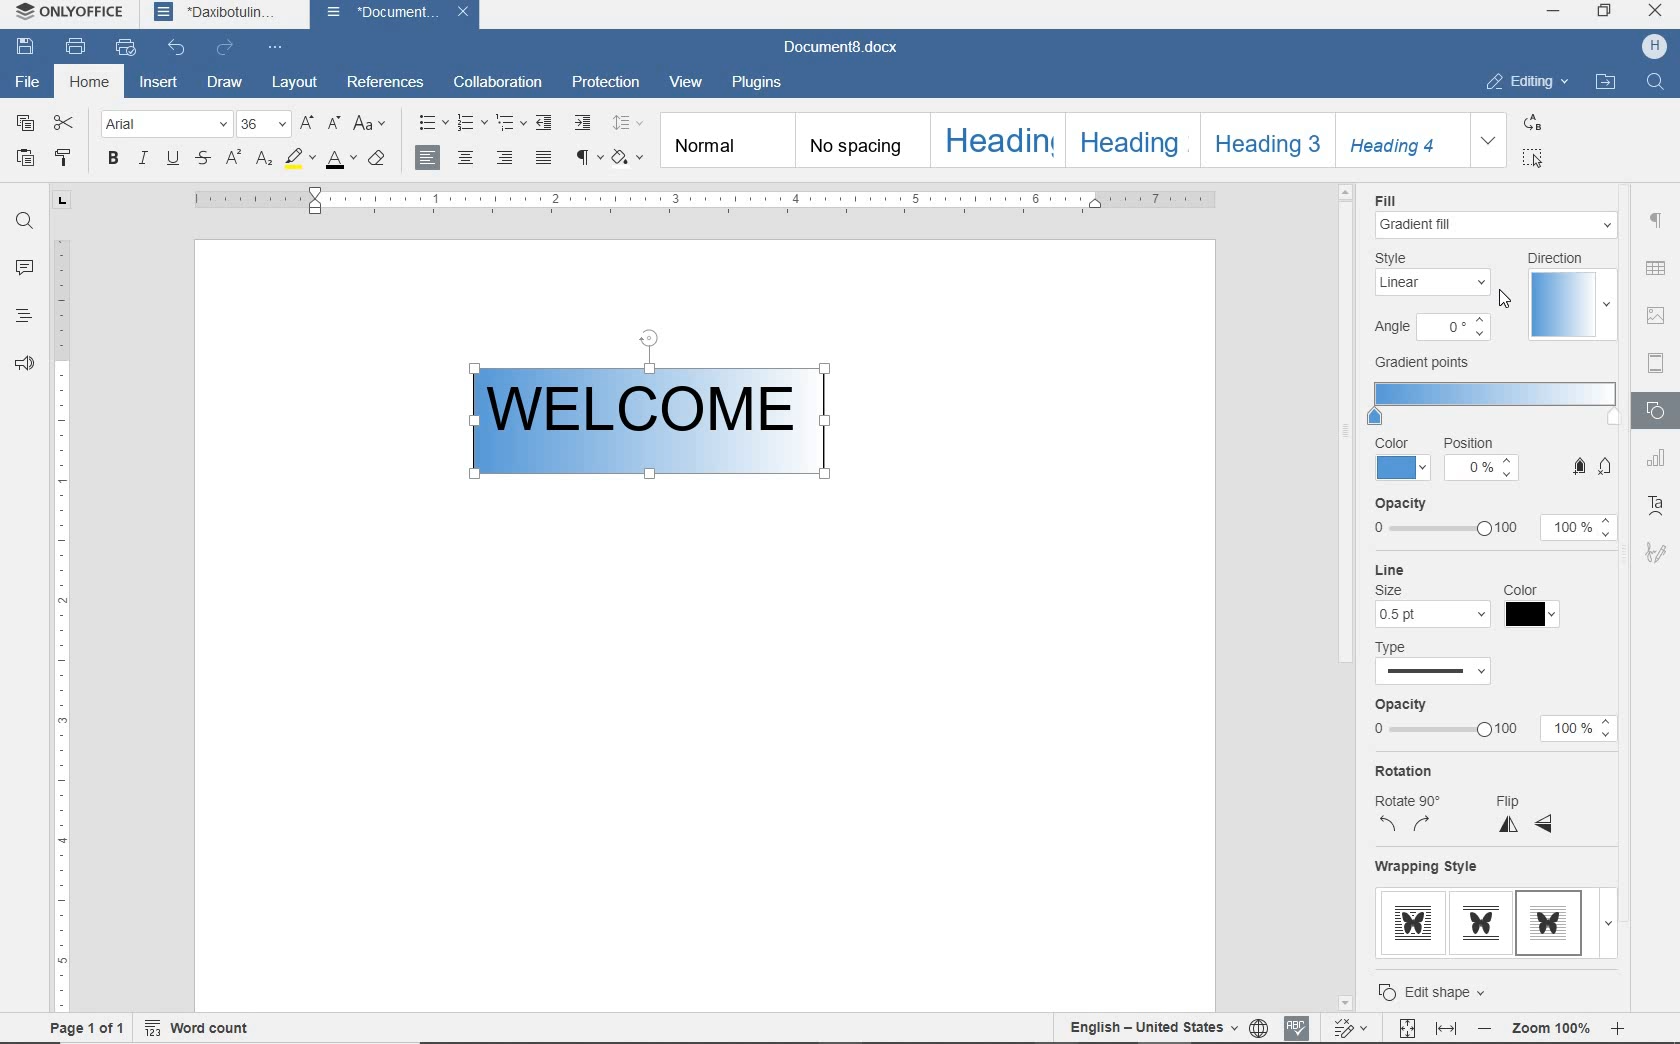  I want to click on Gradient points, so click(1422, 363).